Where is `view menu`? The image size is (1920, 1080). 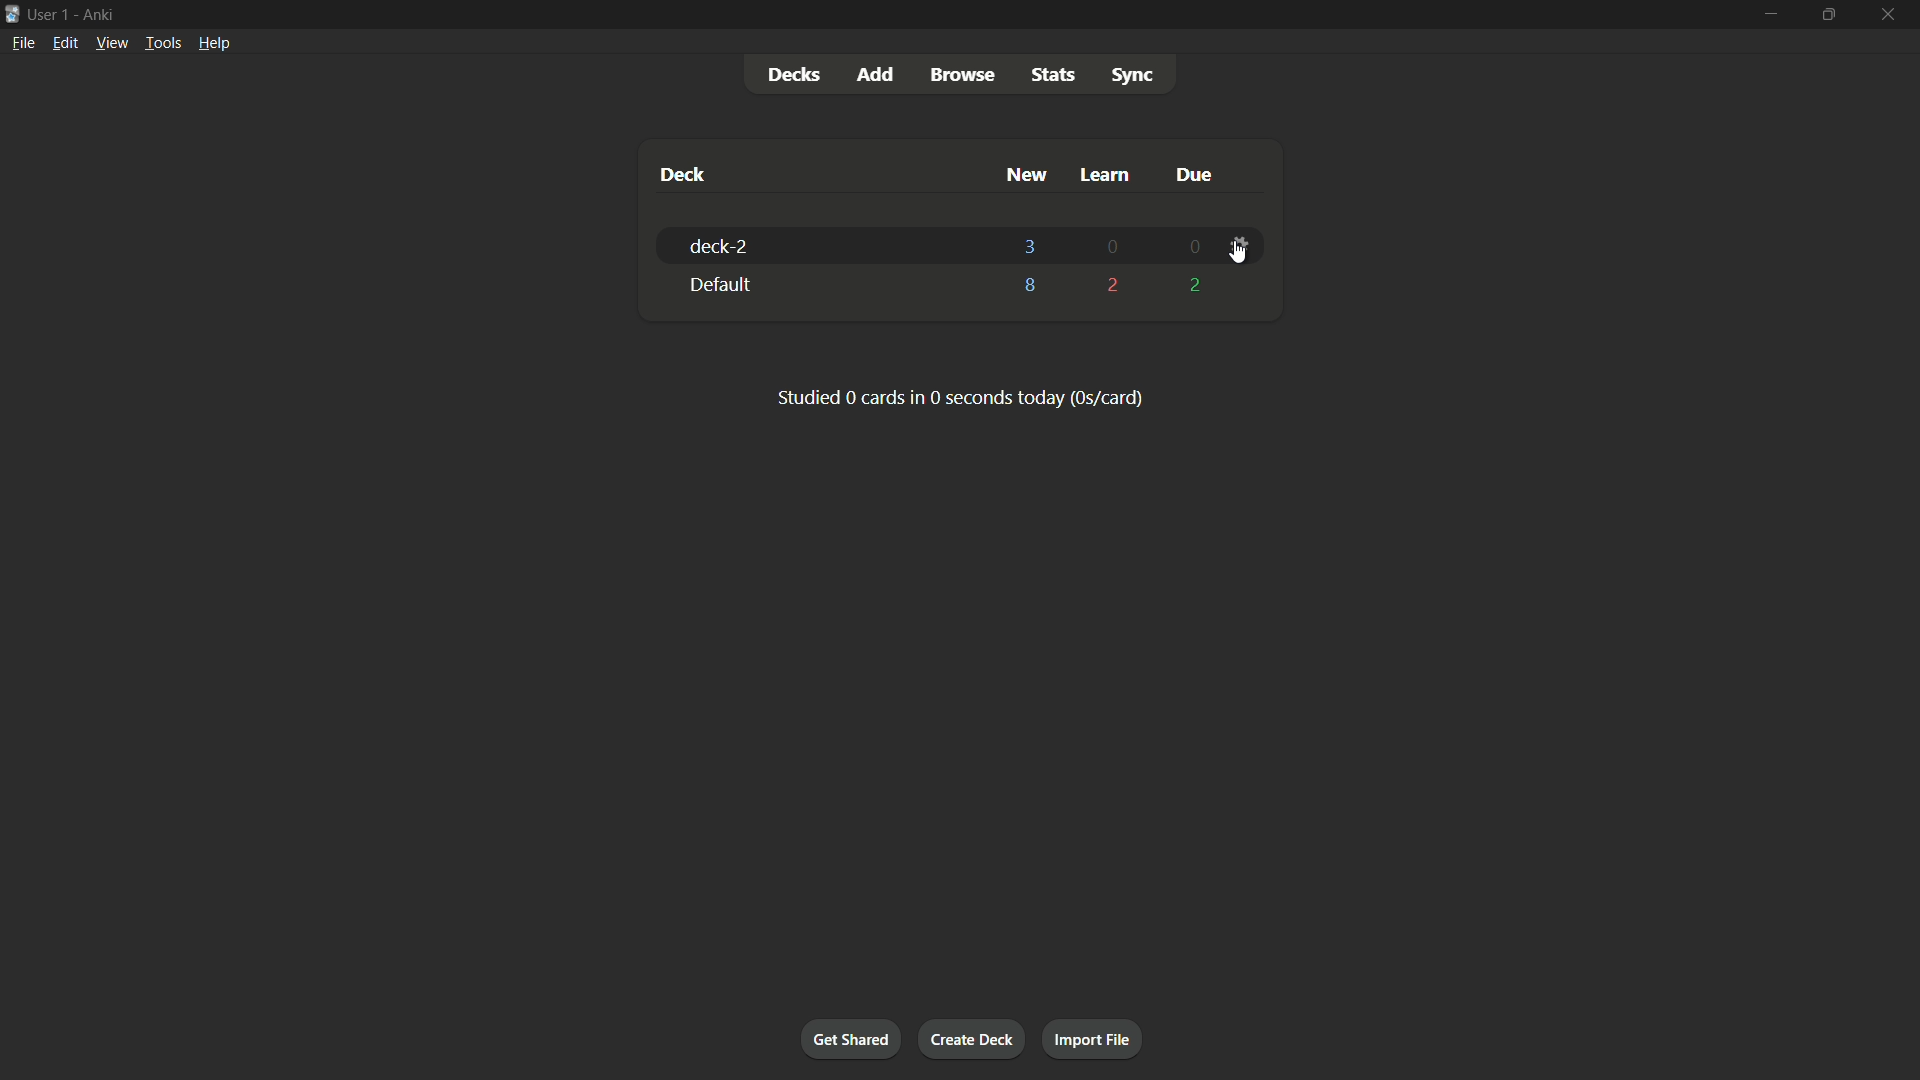 view menu is located at coordinates (112, 43).